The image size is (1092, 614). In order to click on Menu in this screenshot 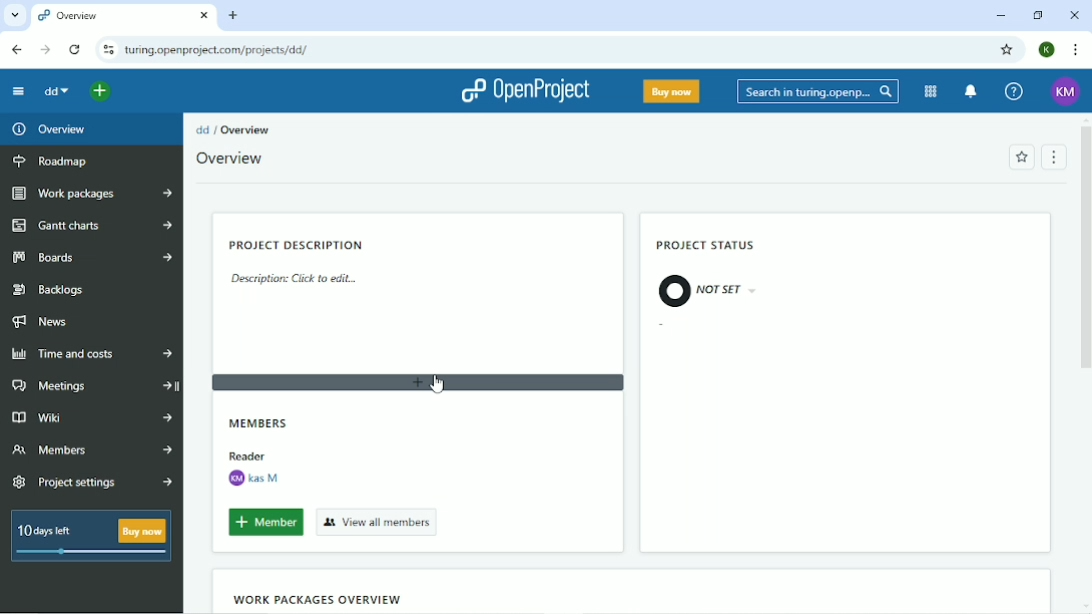, I will do `click(1055, 156)`.